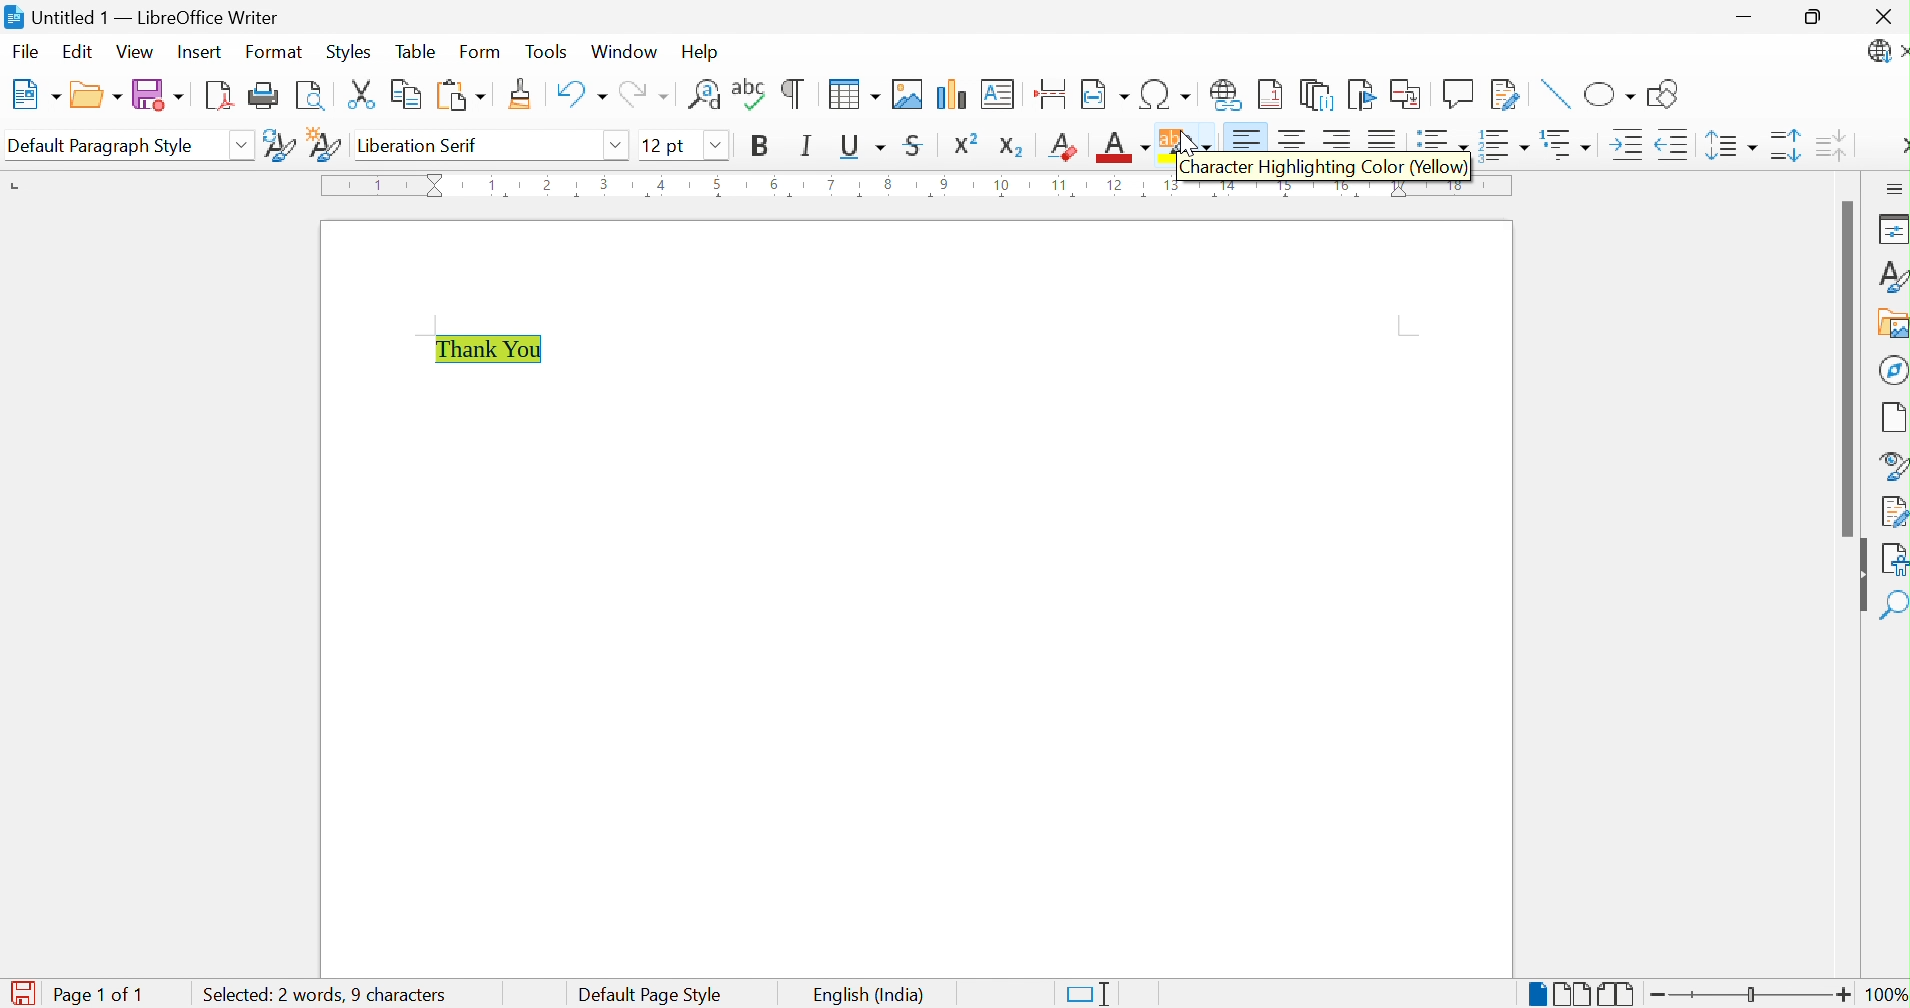 This screenshot has width=1910, height=1008. I want to click on Window, so click(625, 52).